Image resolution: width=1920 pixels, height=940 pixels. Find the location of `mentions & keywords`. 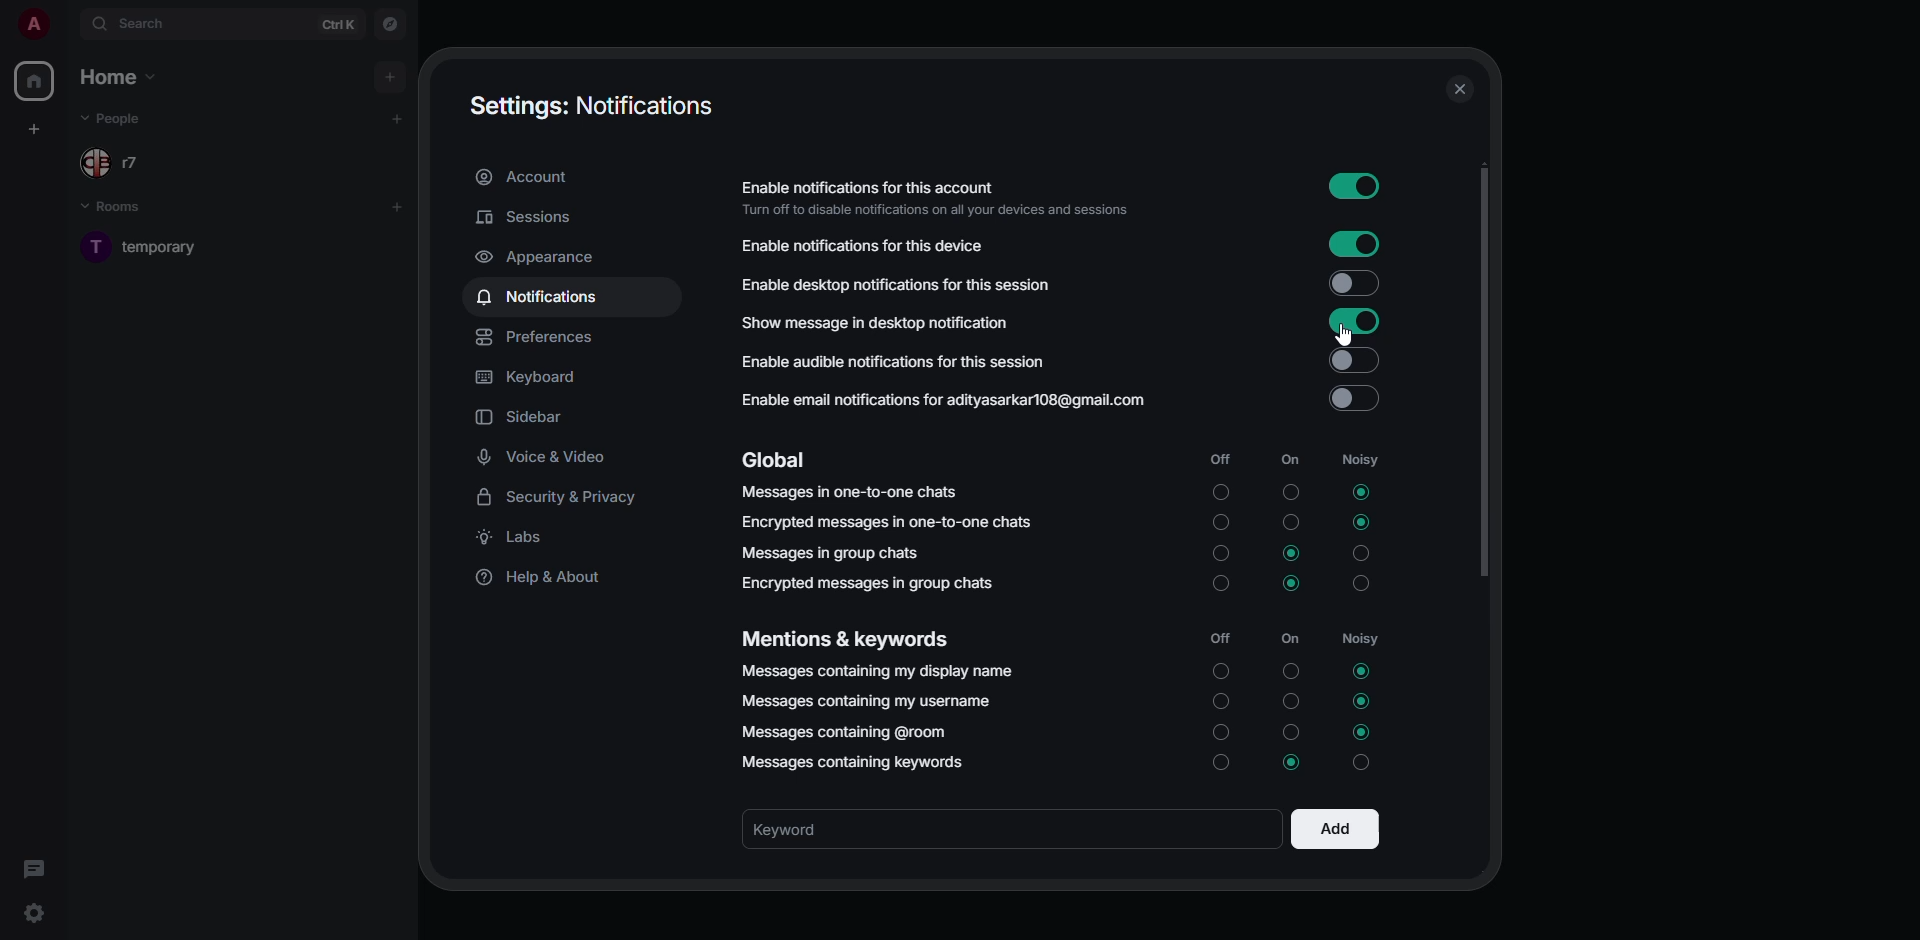

mentions & keywords is located at coordinates (846, 641).